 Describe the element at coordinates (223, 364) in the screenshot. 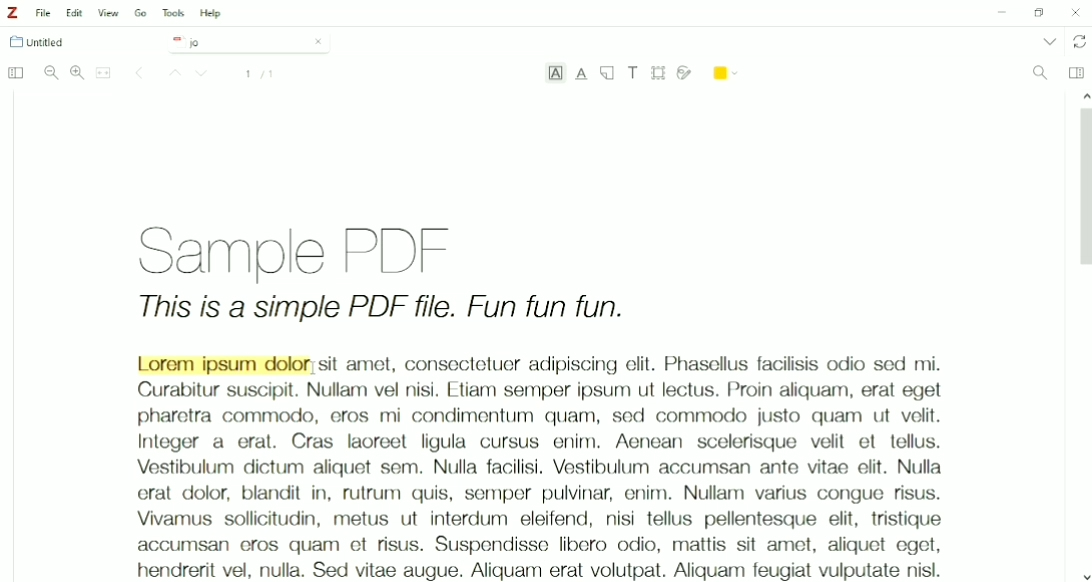

I see `Lorem ipsum dolor` at that location.